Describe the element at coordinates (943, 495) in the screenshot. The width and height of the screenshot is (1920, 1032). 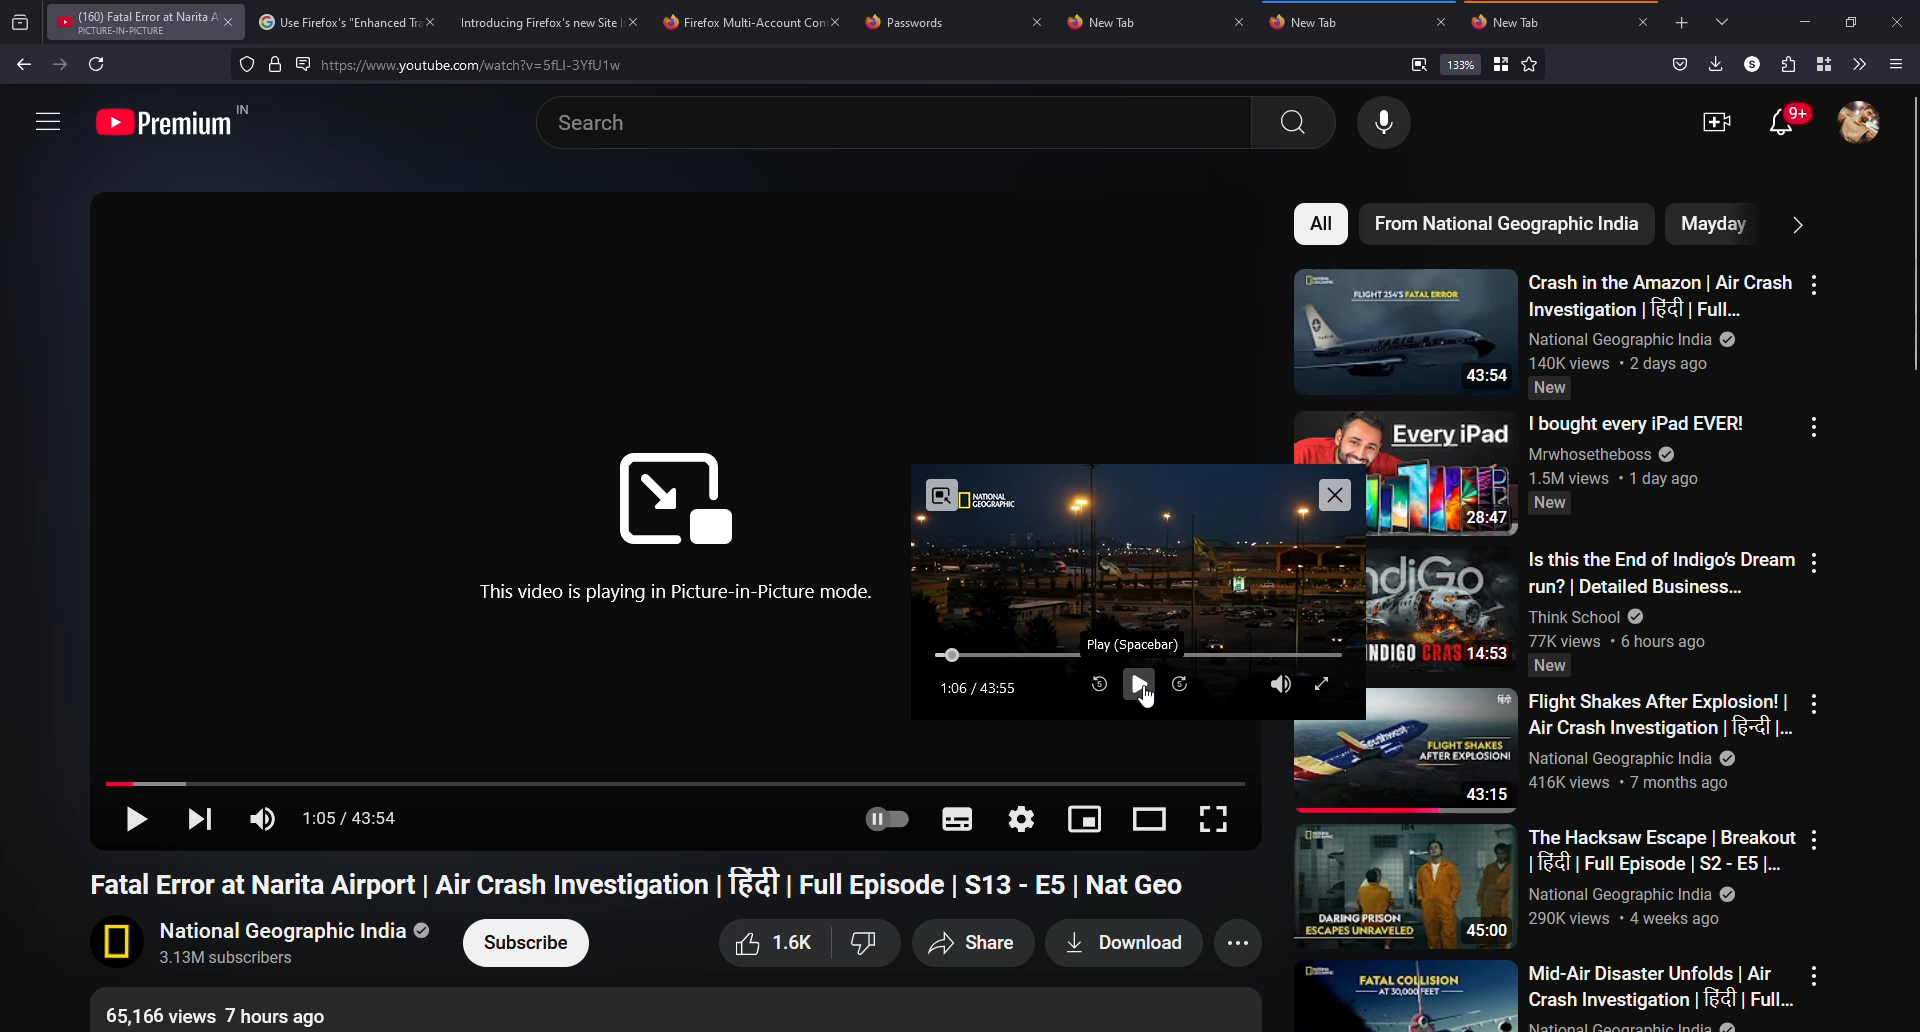
I see `exit` at that location.